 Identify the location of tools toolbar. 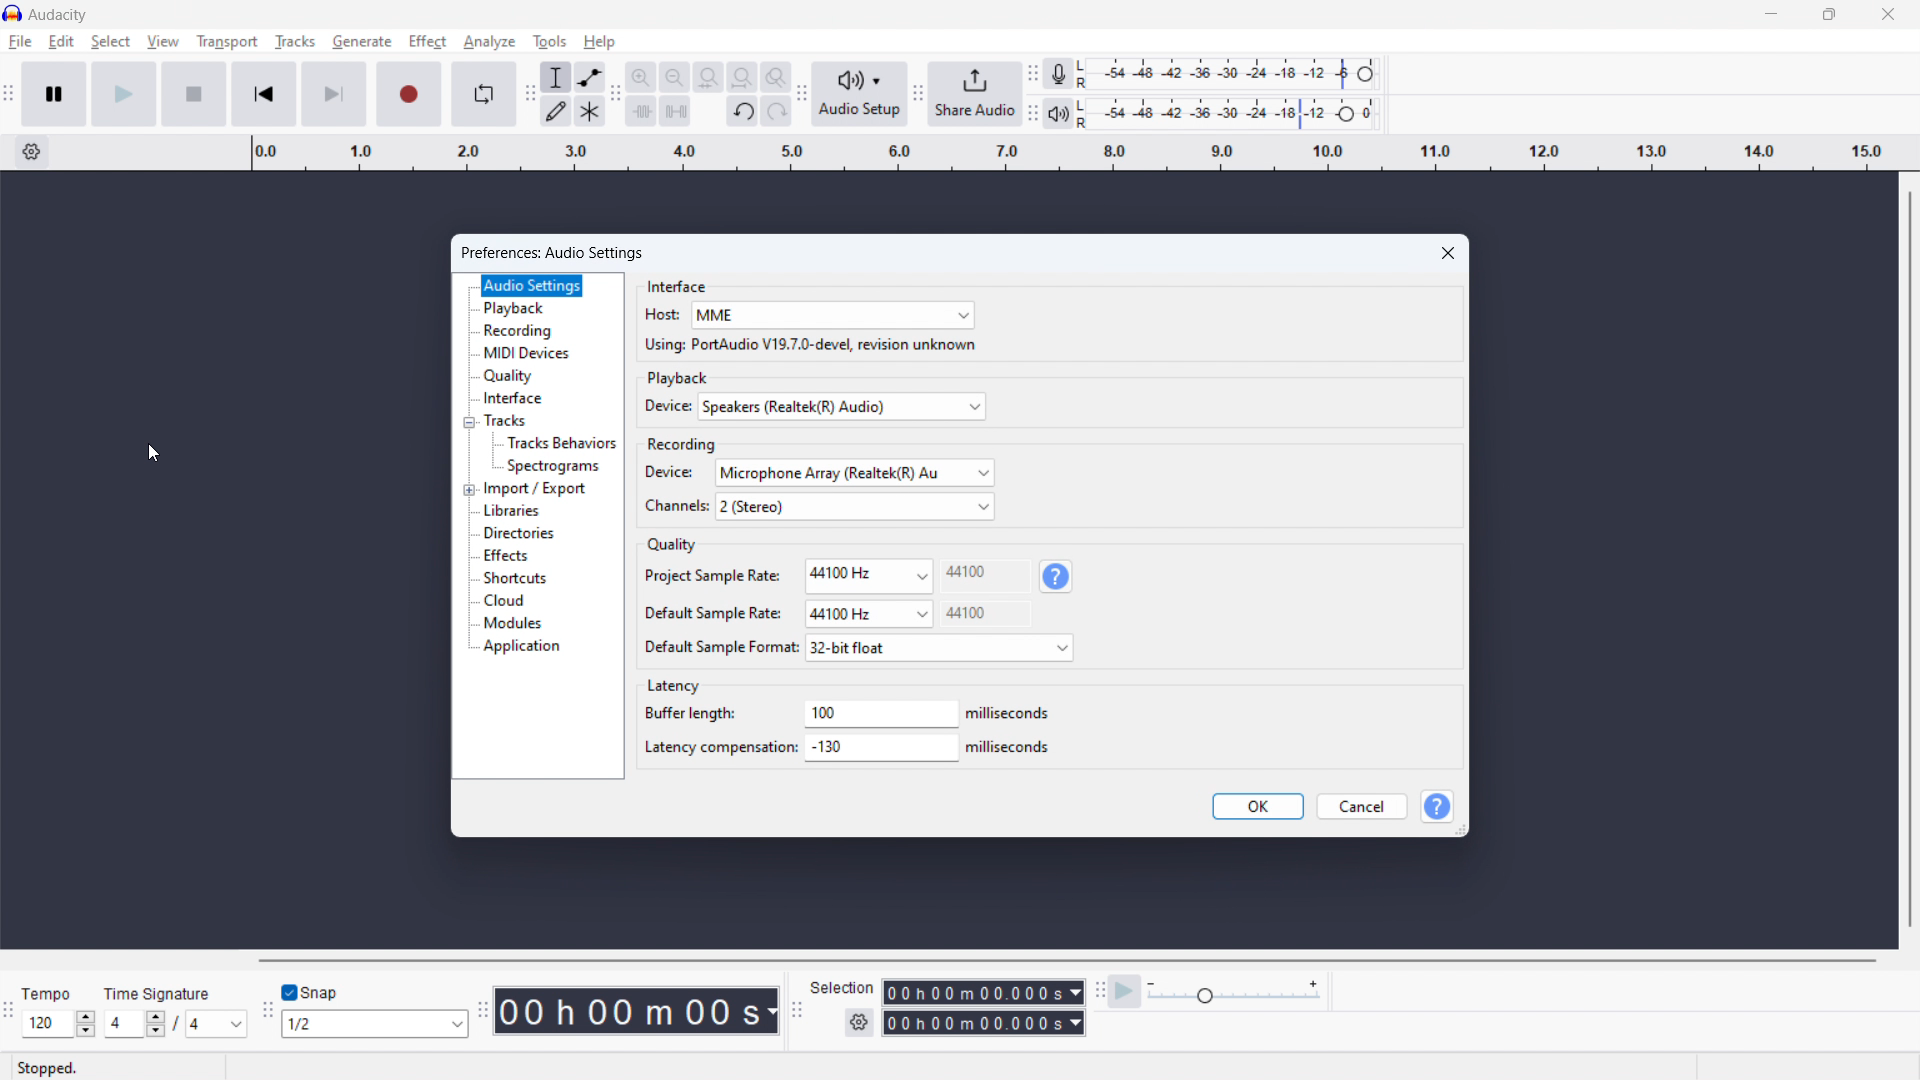
(530, 94).